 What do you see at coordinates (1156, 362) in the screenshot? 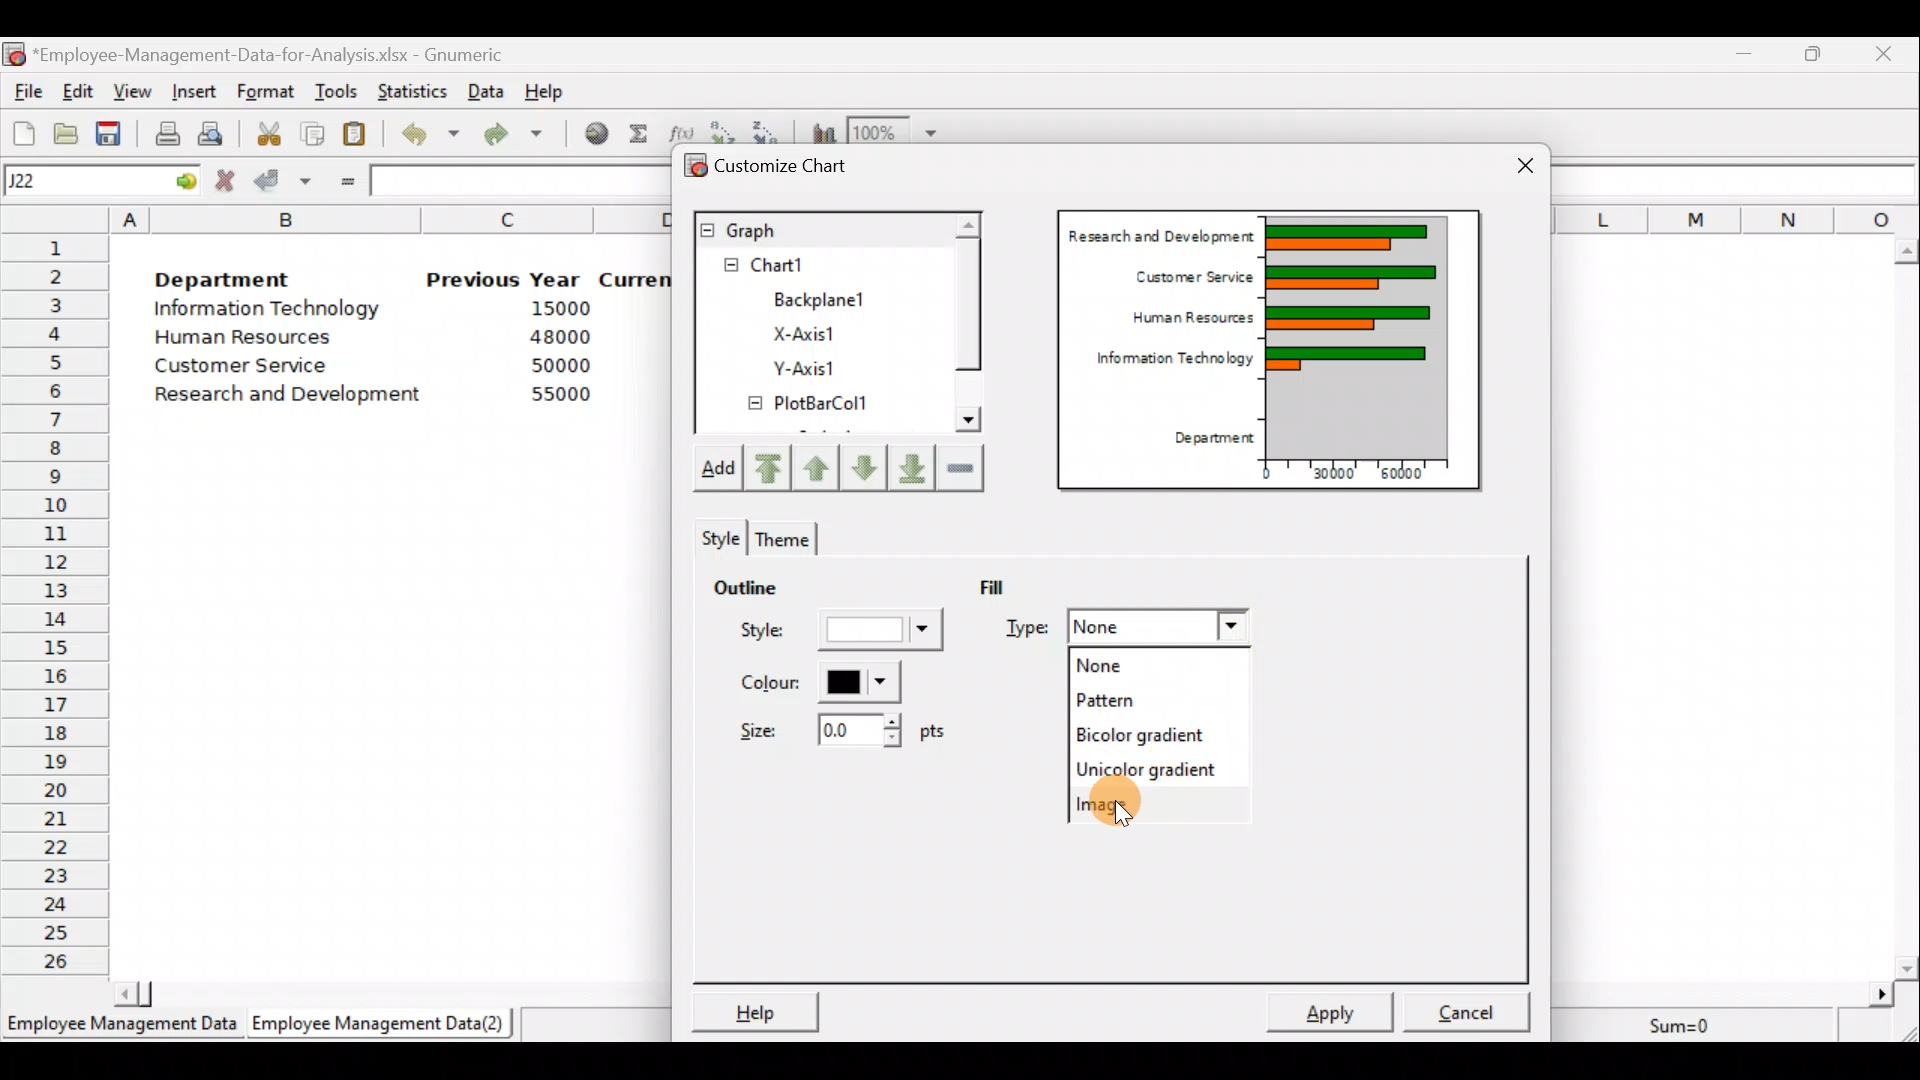
I see `Information Technology` at bounding box center [1156, 362].